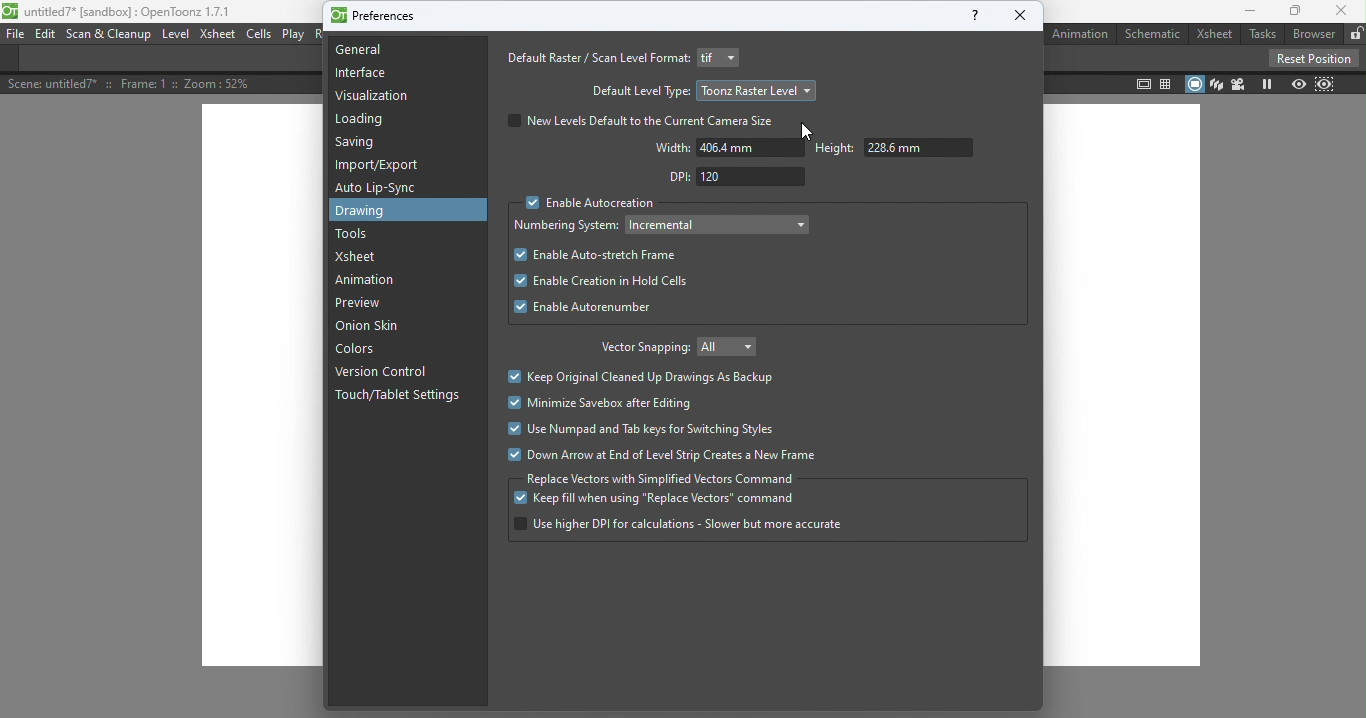 The width and height of the screenshot is (1366, 718). Describe the element at coordinates (368, 52) in the screenshot. I see `General` at that location.